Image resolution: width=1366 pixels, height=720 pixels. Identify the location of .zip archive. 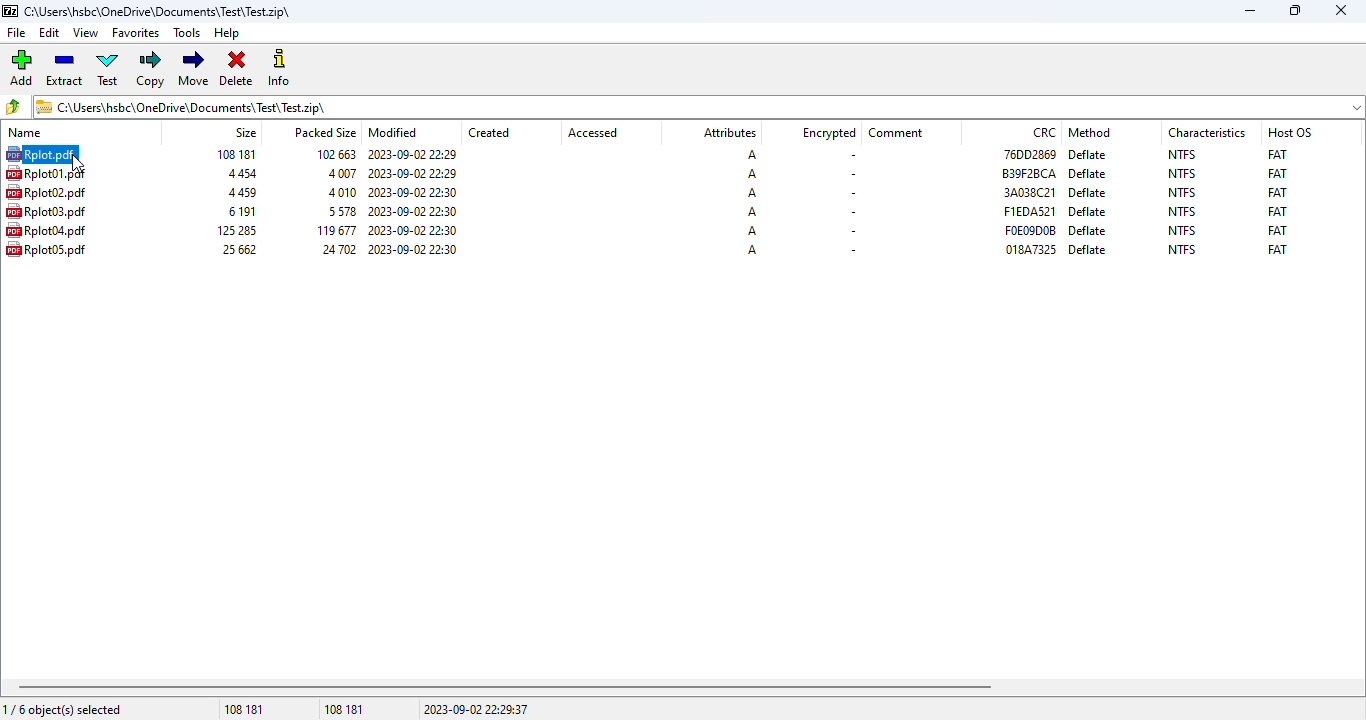
(699, 106).